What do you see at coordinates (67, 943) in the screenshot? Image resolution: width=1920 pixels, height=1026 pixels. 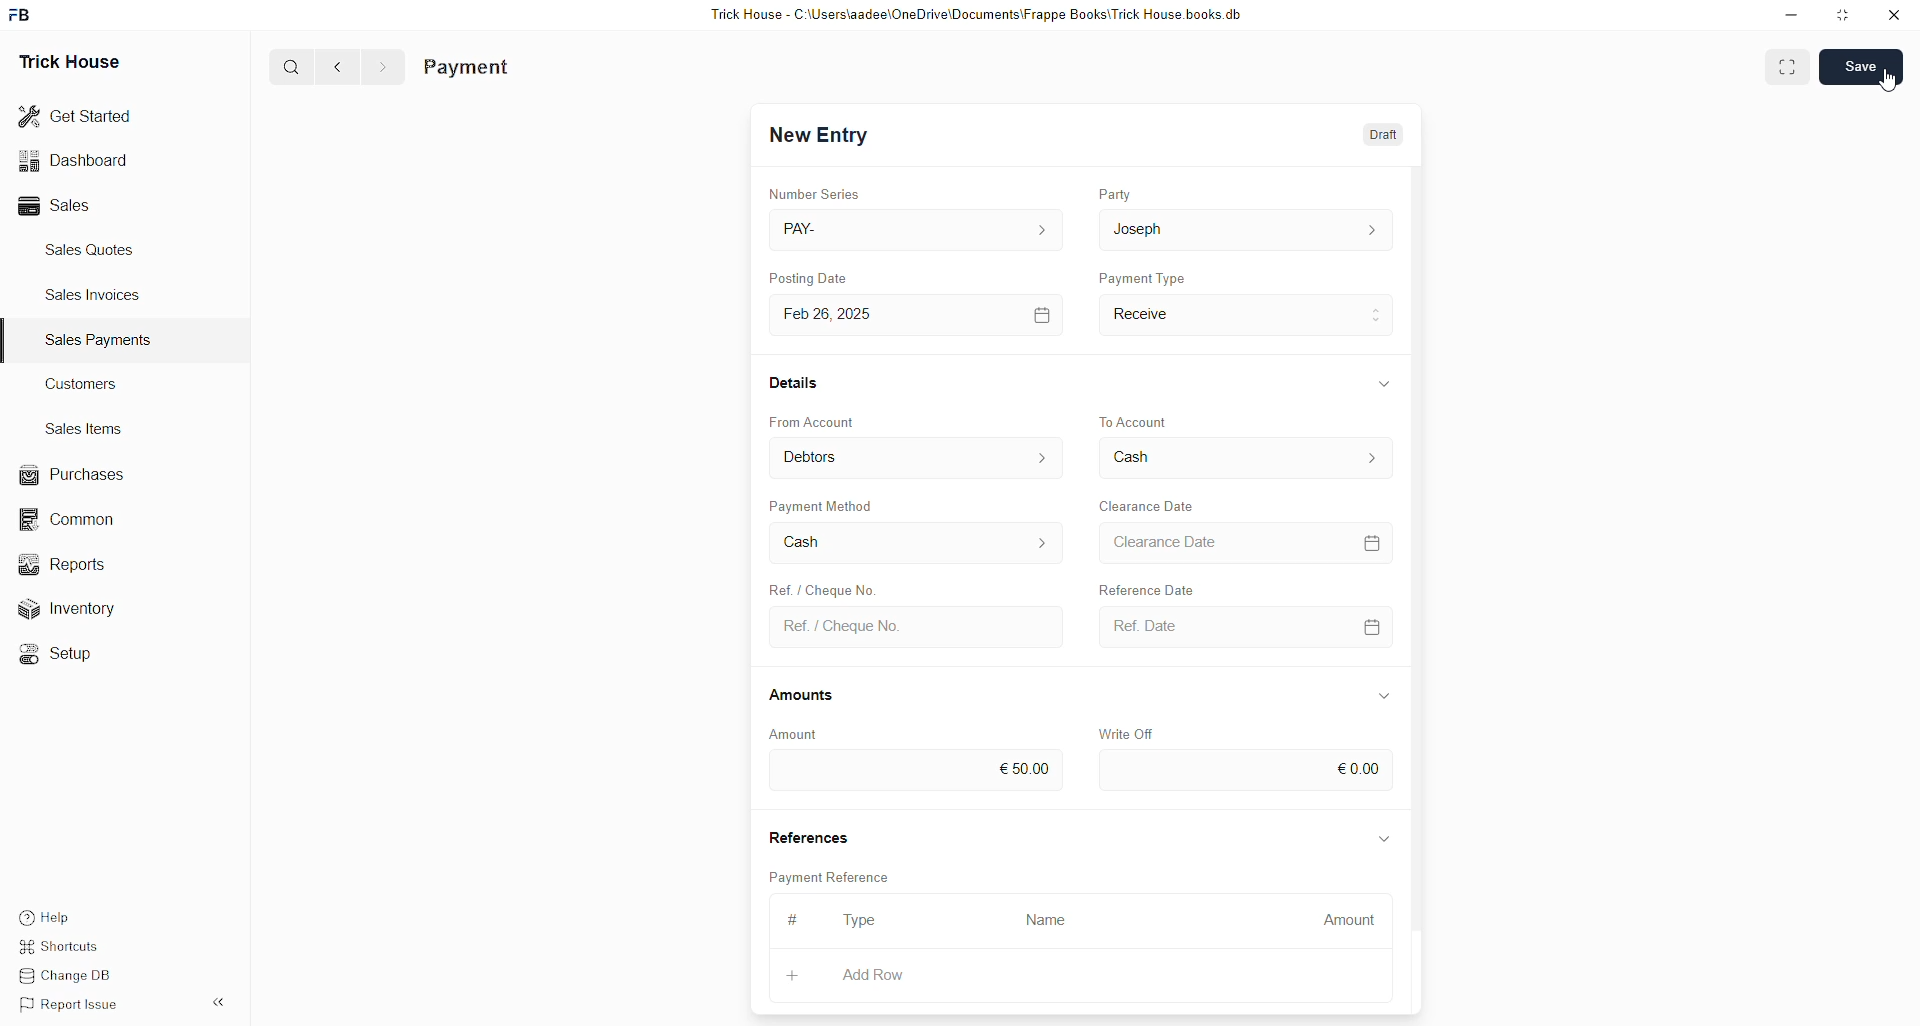 I see `Shortcuts` at bounding box center [67, 943].